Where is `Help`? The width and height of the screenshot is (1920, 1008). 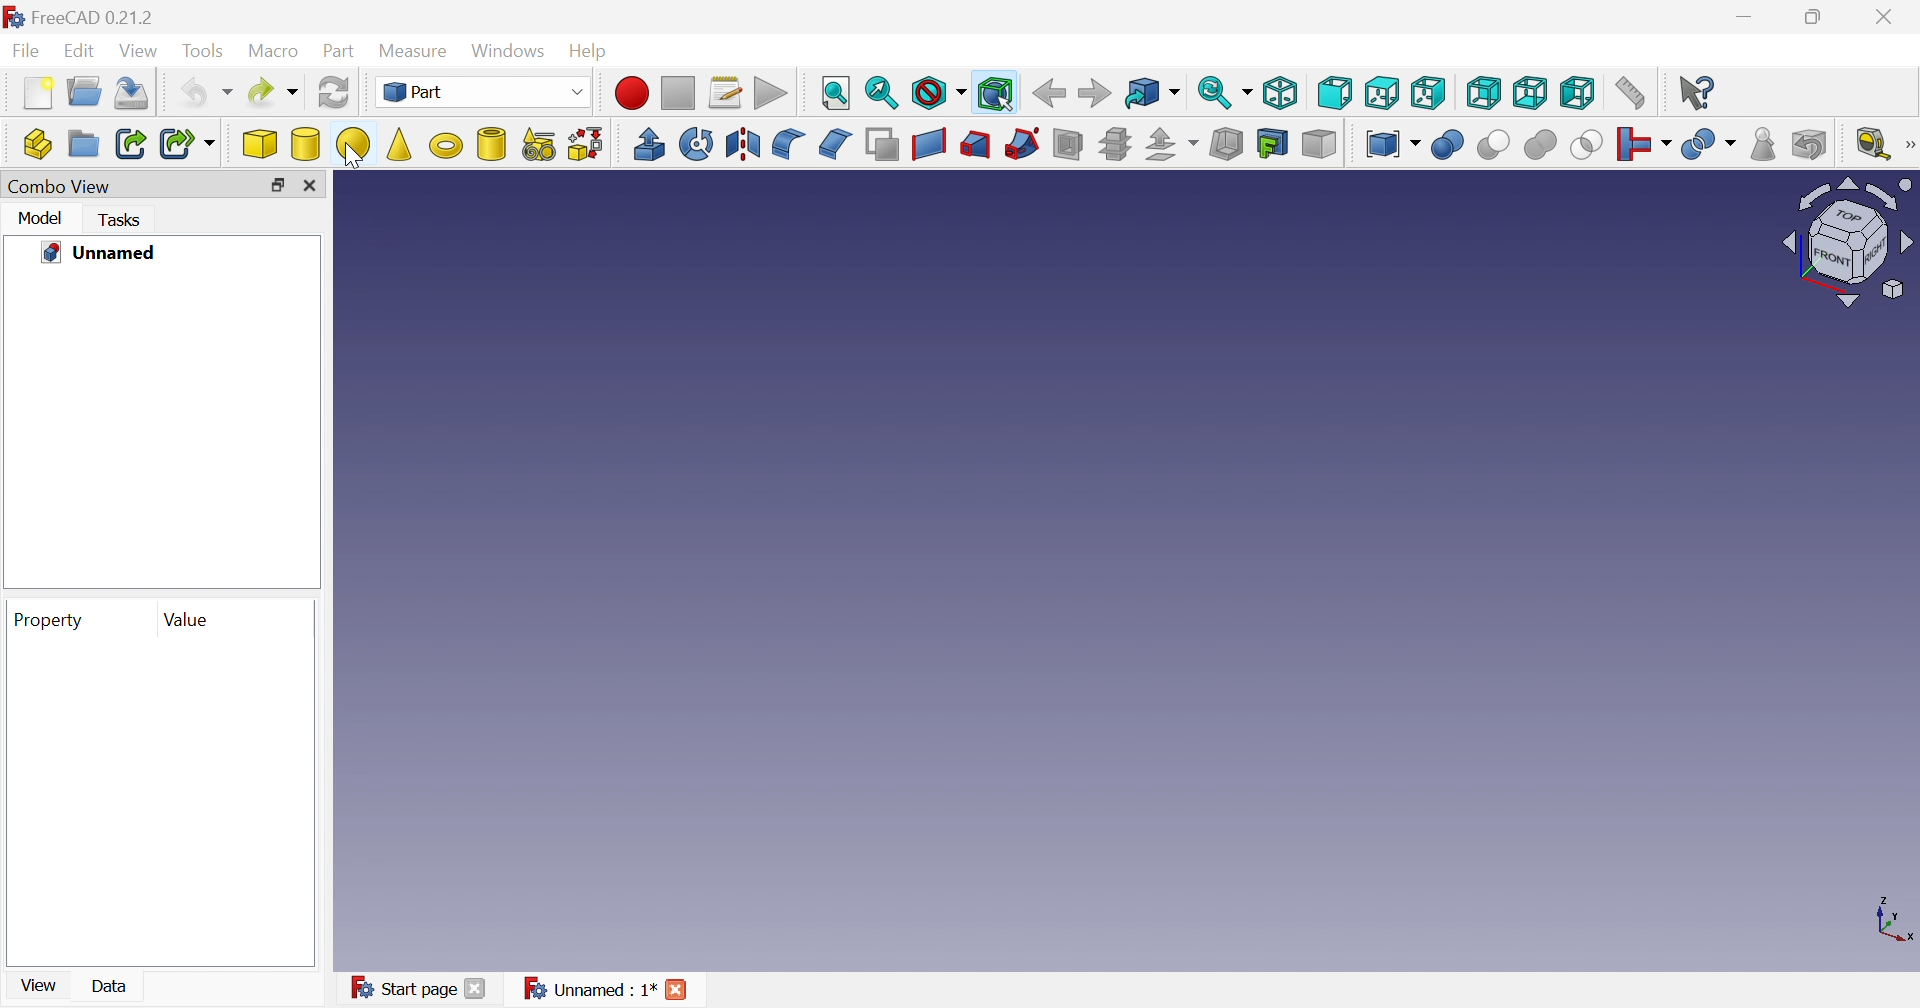
Help is located at coordinates (587, 51).